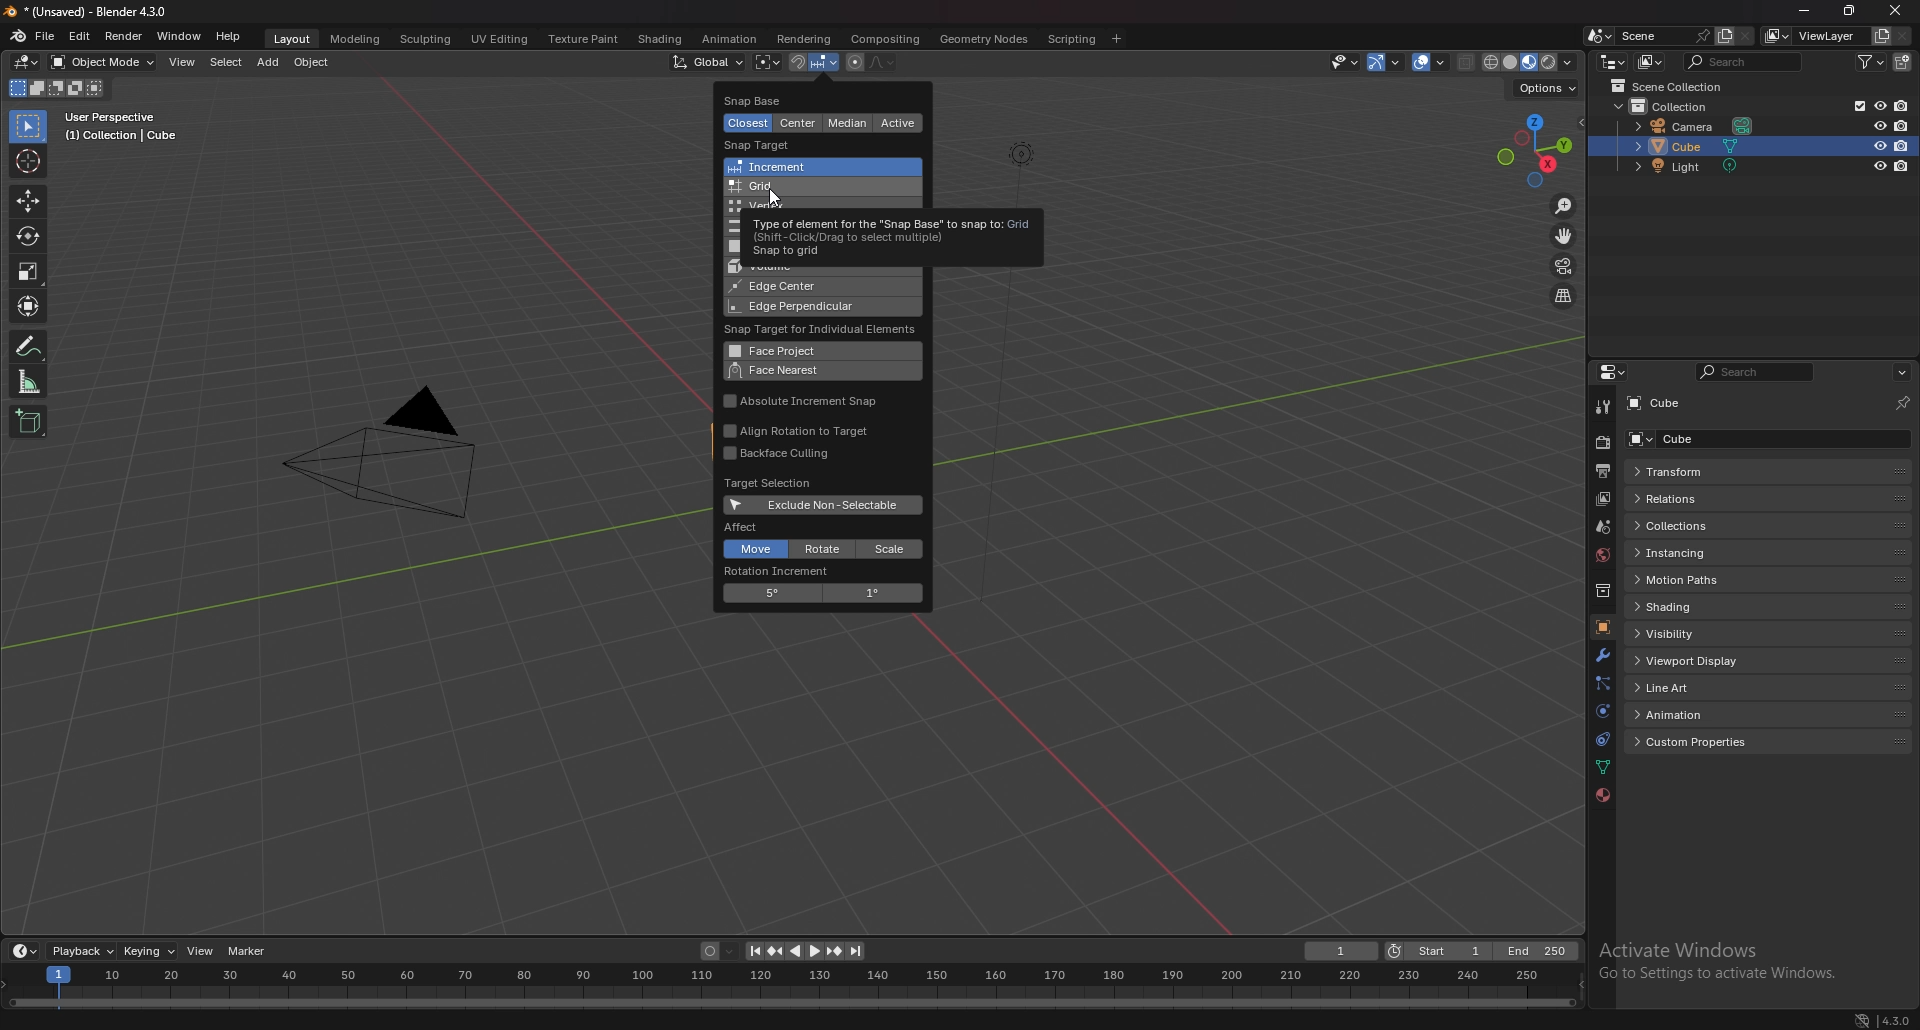  What do you see at coordinates (708, 63) in the screenshot?
I see `transformation orientation` at bounding box center [708, 63].